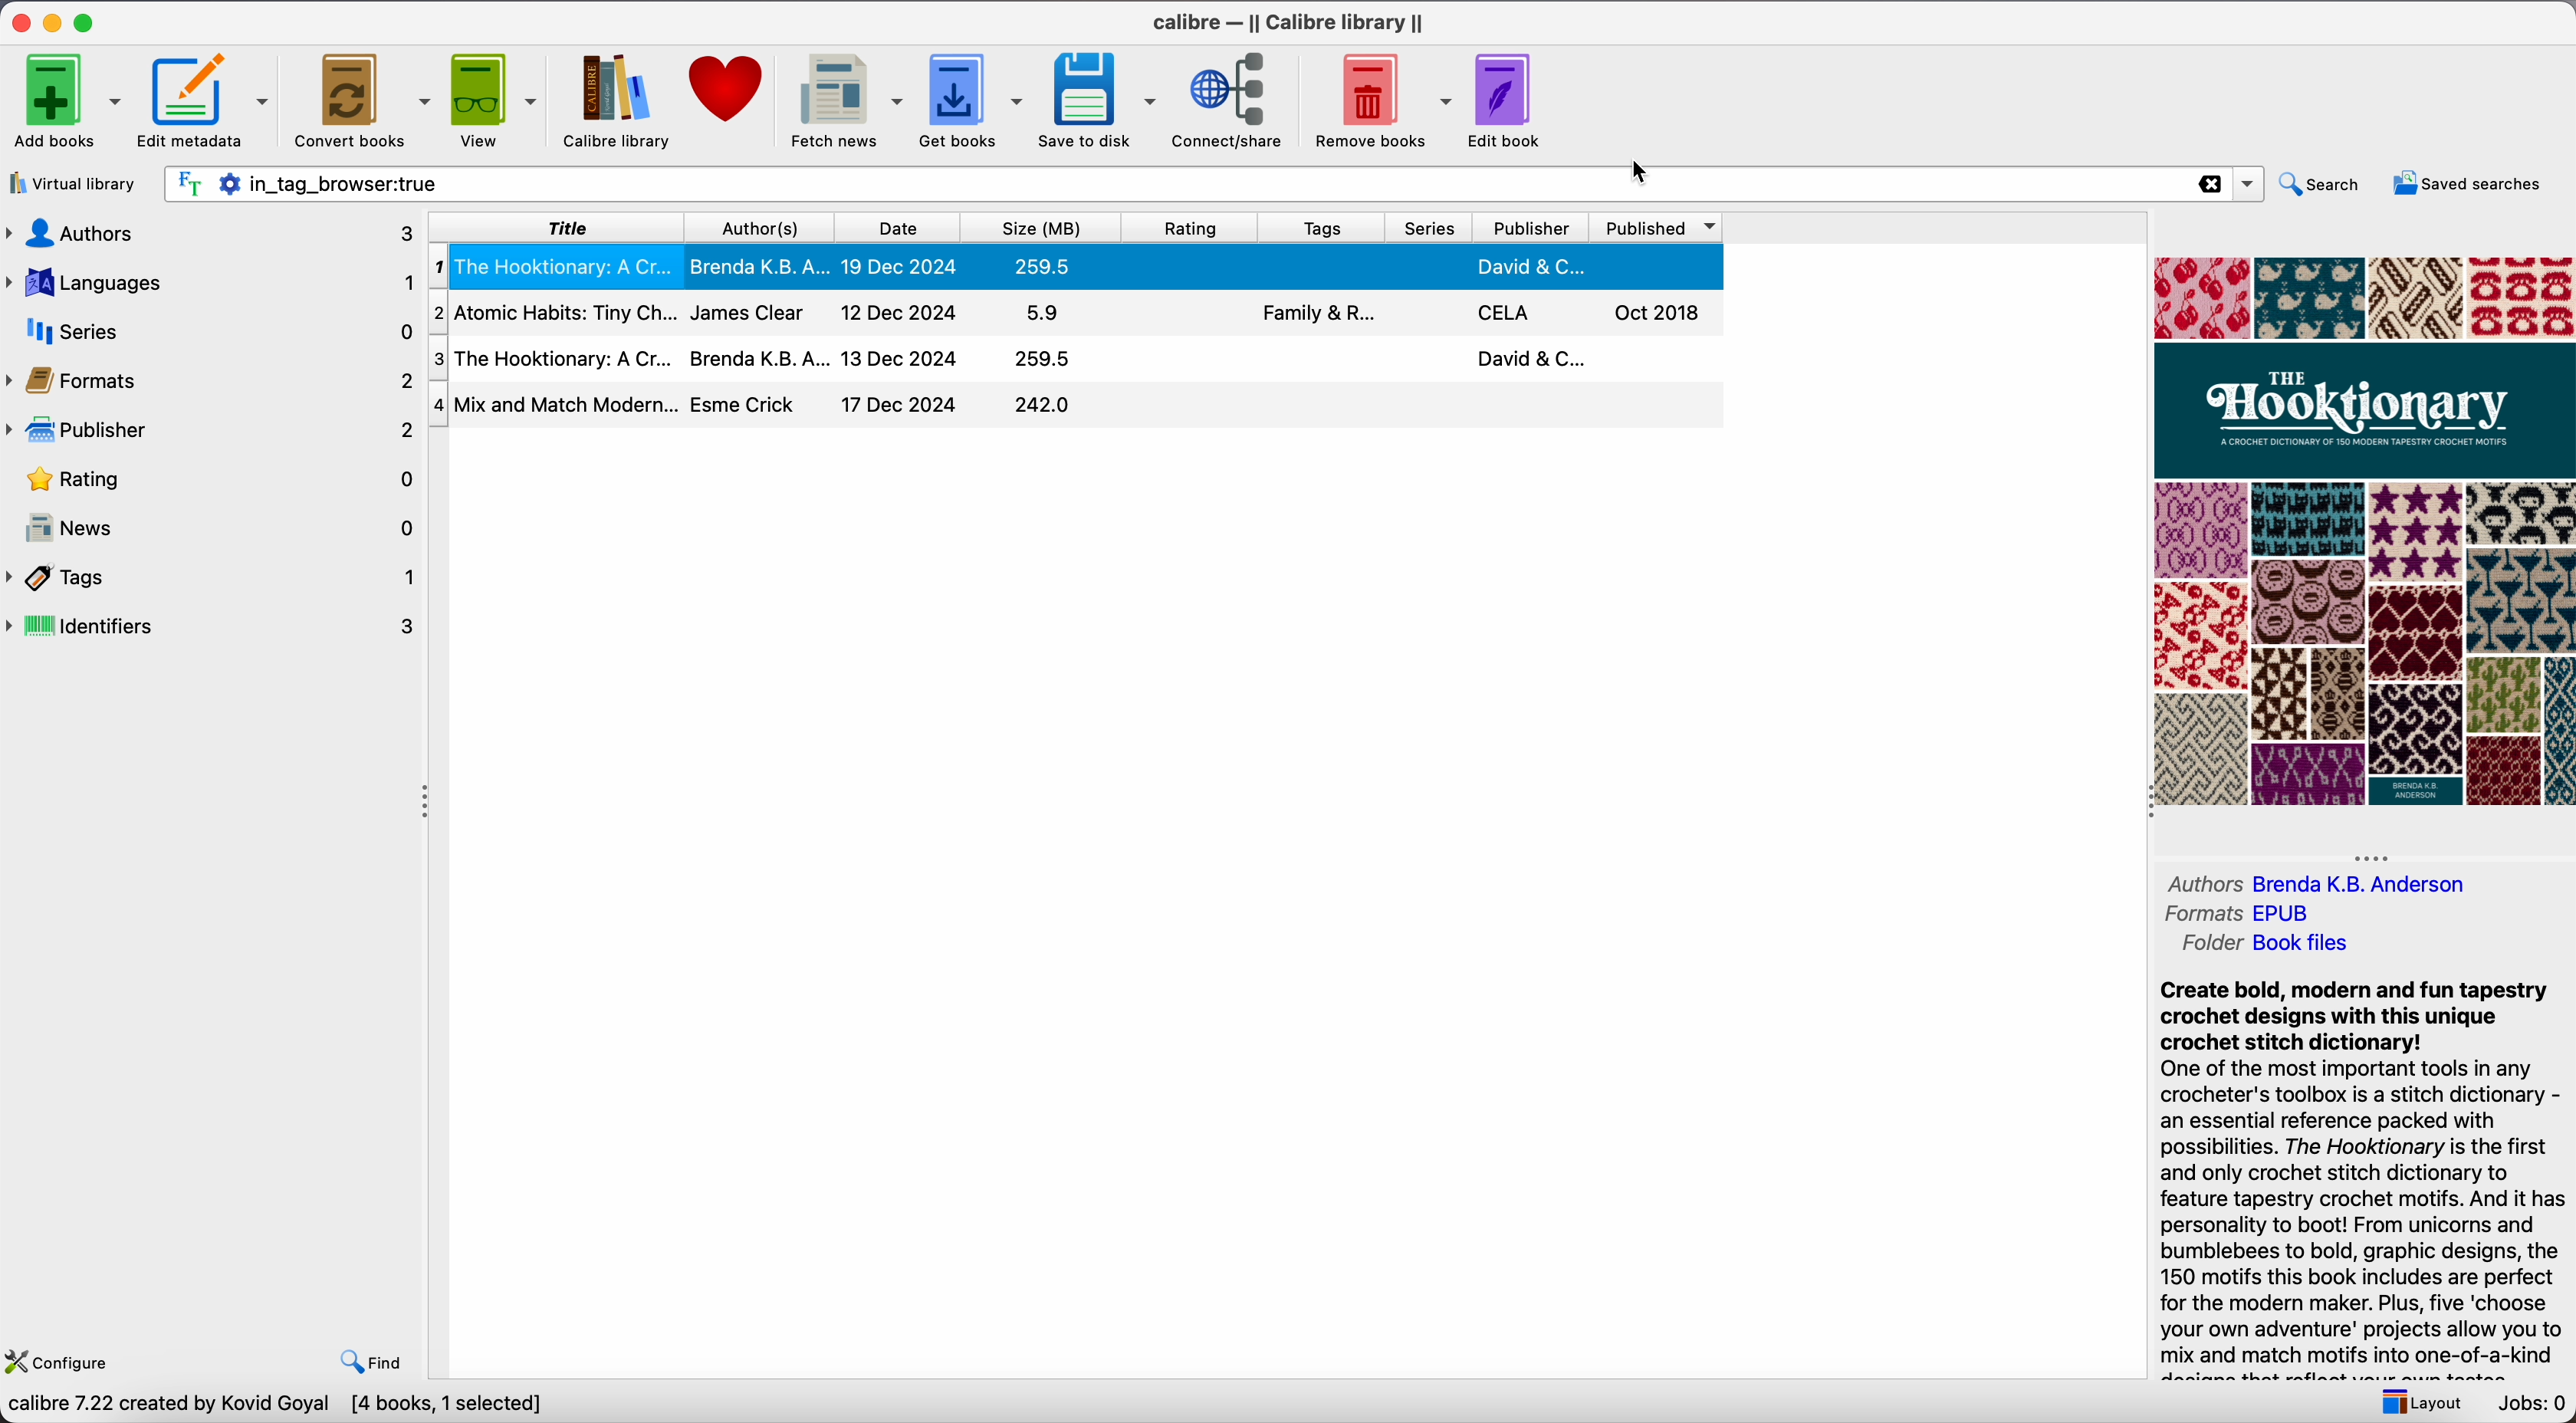  Describe the element at coordinates (213, 382) in the screenshot. I see `formats` at that location.